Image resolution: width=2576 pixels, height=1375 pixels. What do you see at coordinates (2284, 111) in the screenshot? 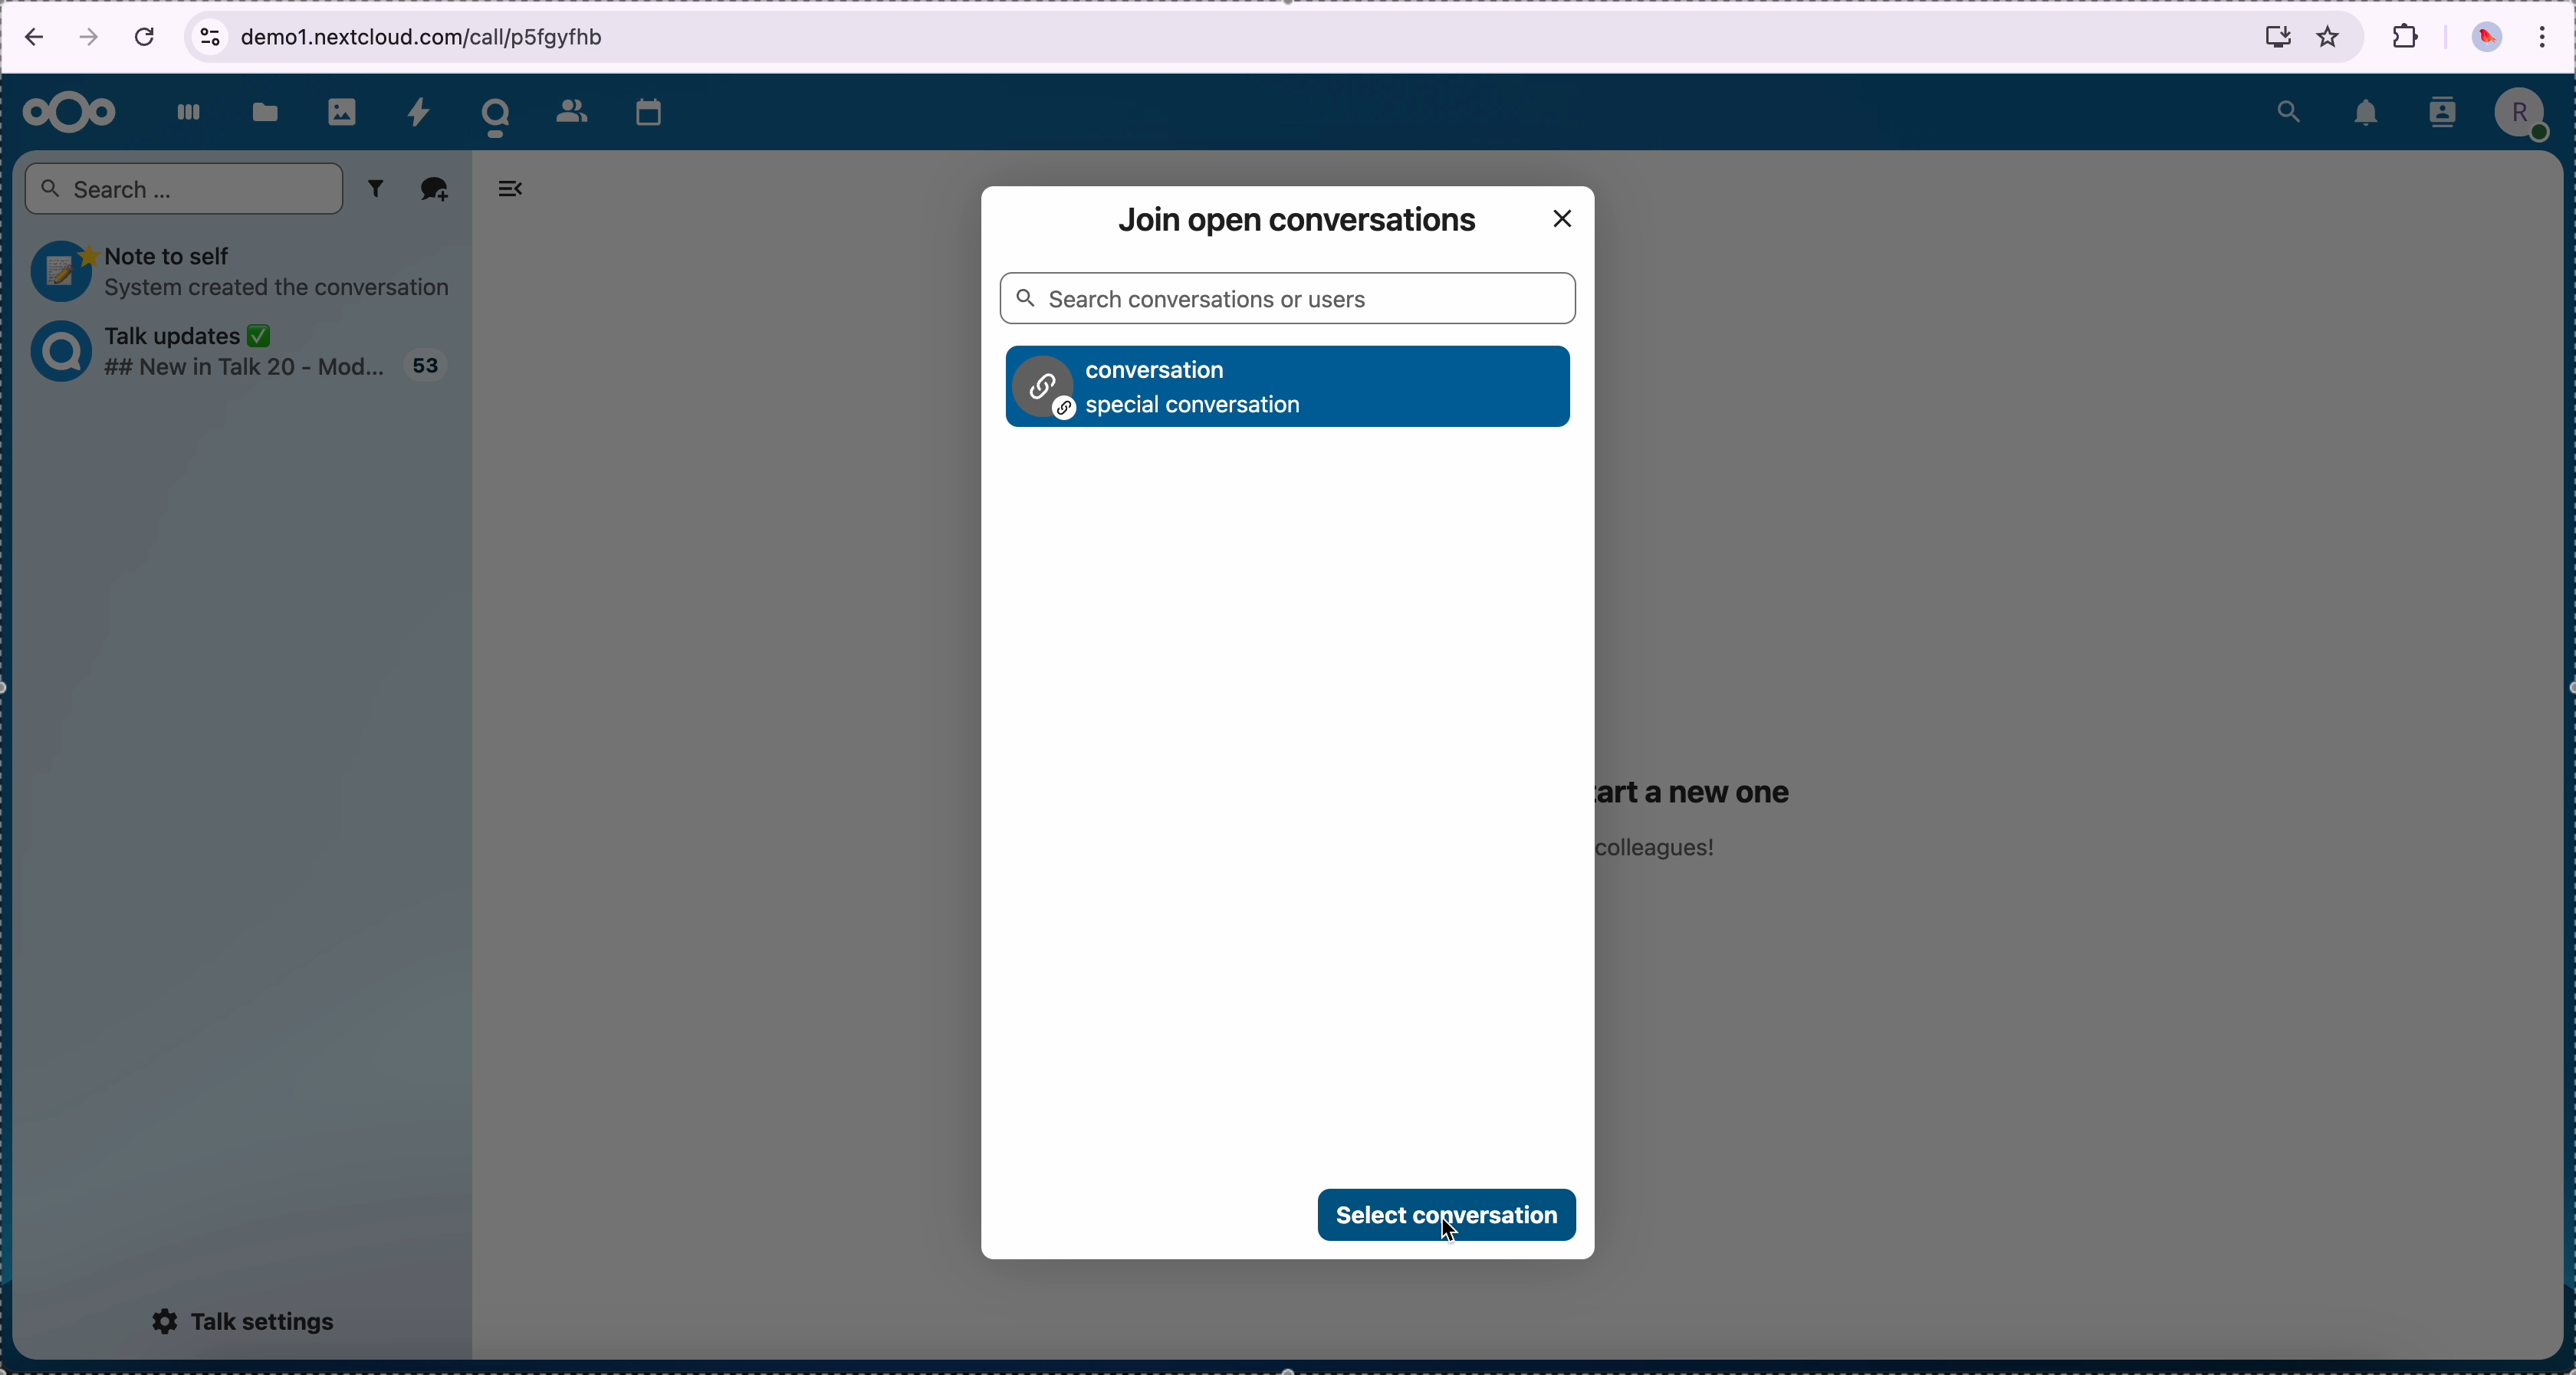
I see `search` at bounding box center [2284, 111].